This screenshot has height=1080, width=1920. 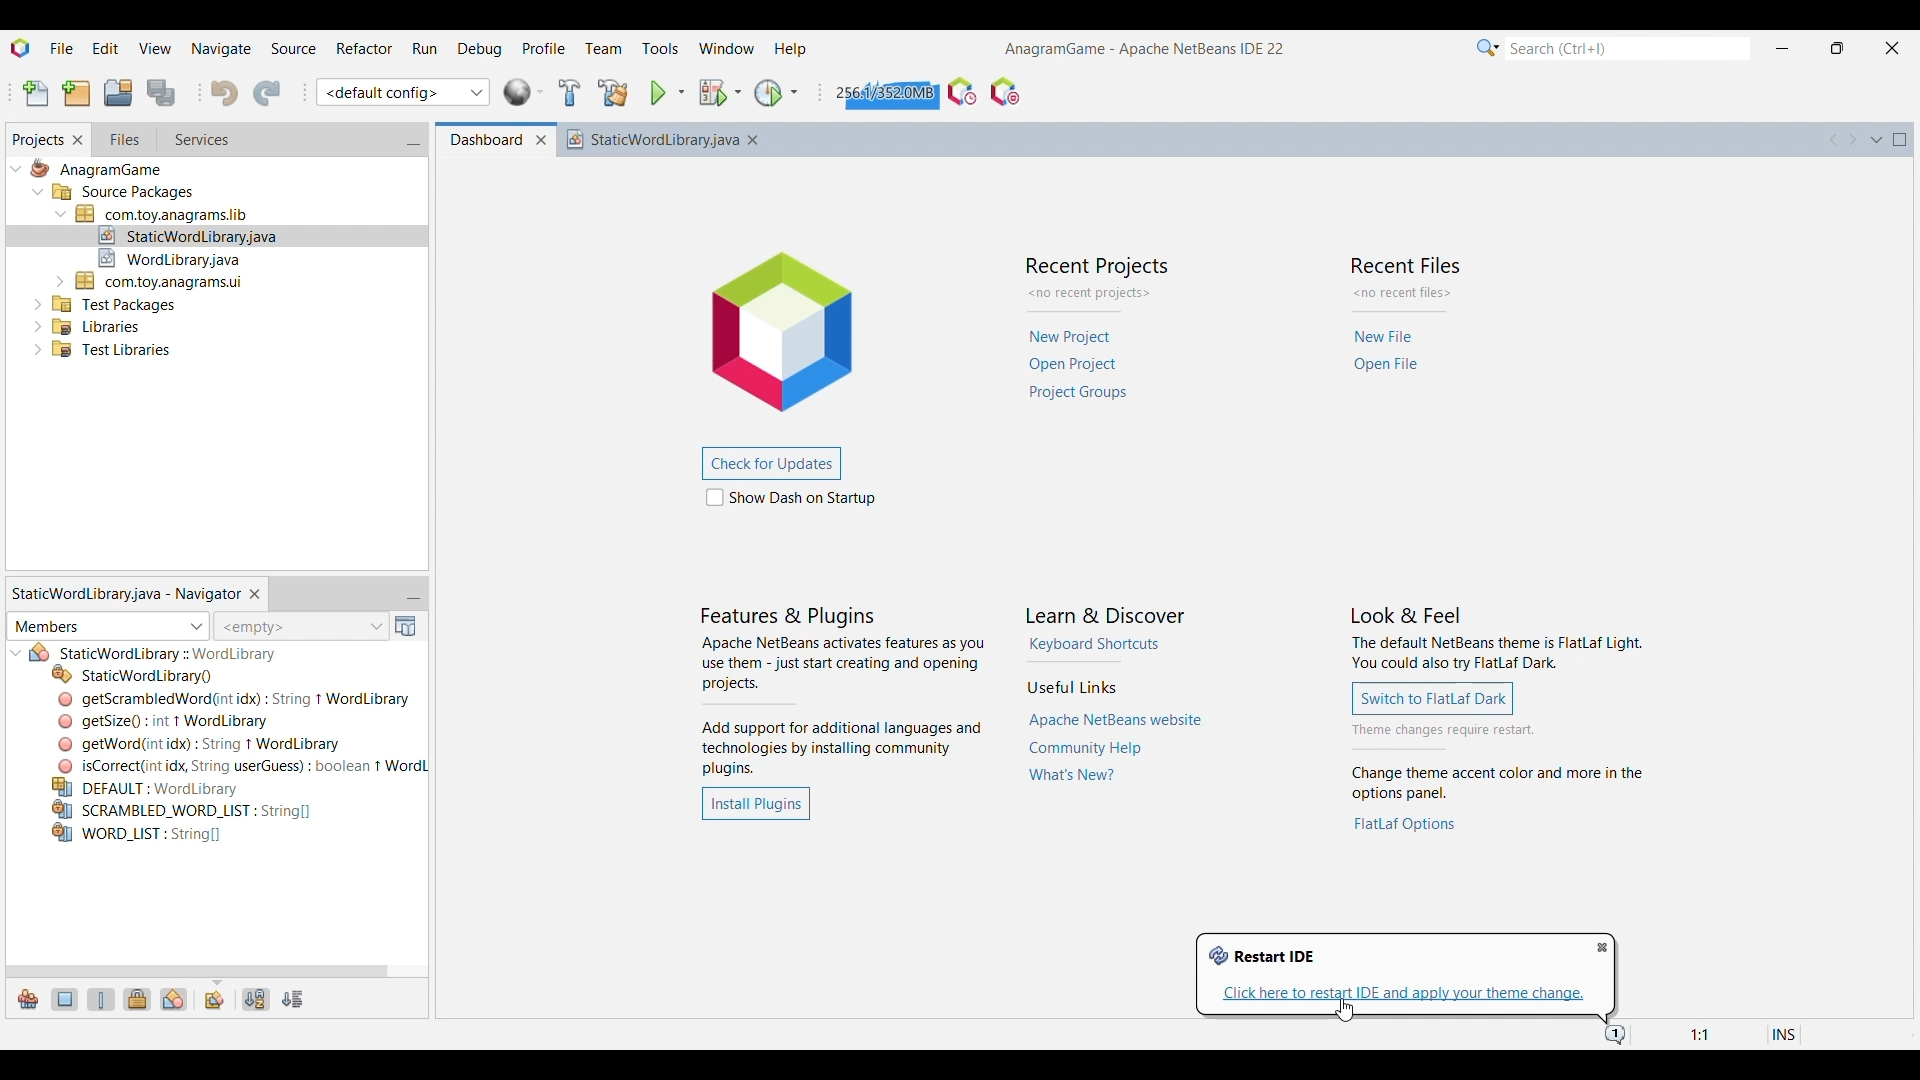 I want to click on Minimize, so click(x=1782, y=49).